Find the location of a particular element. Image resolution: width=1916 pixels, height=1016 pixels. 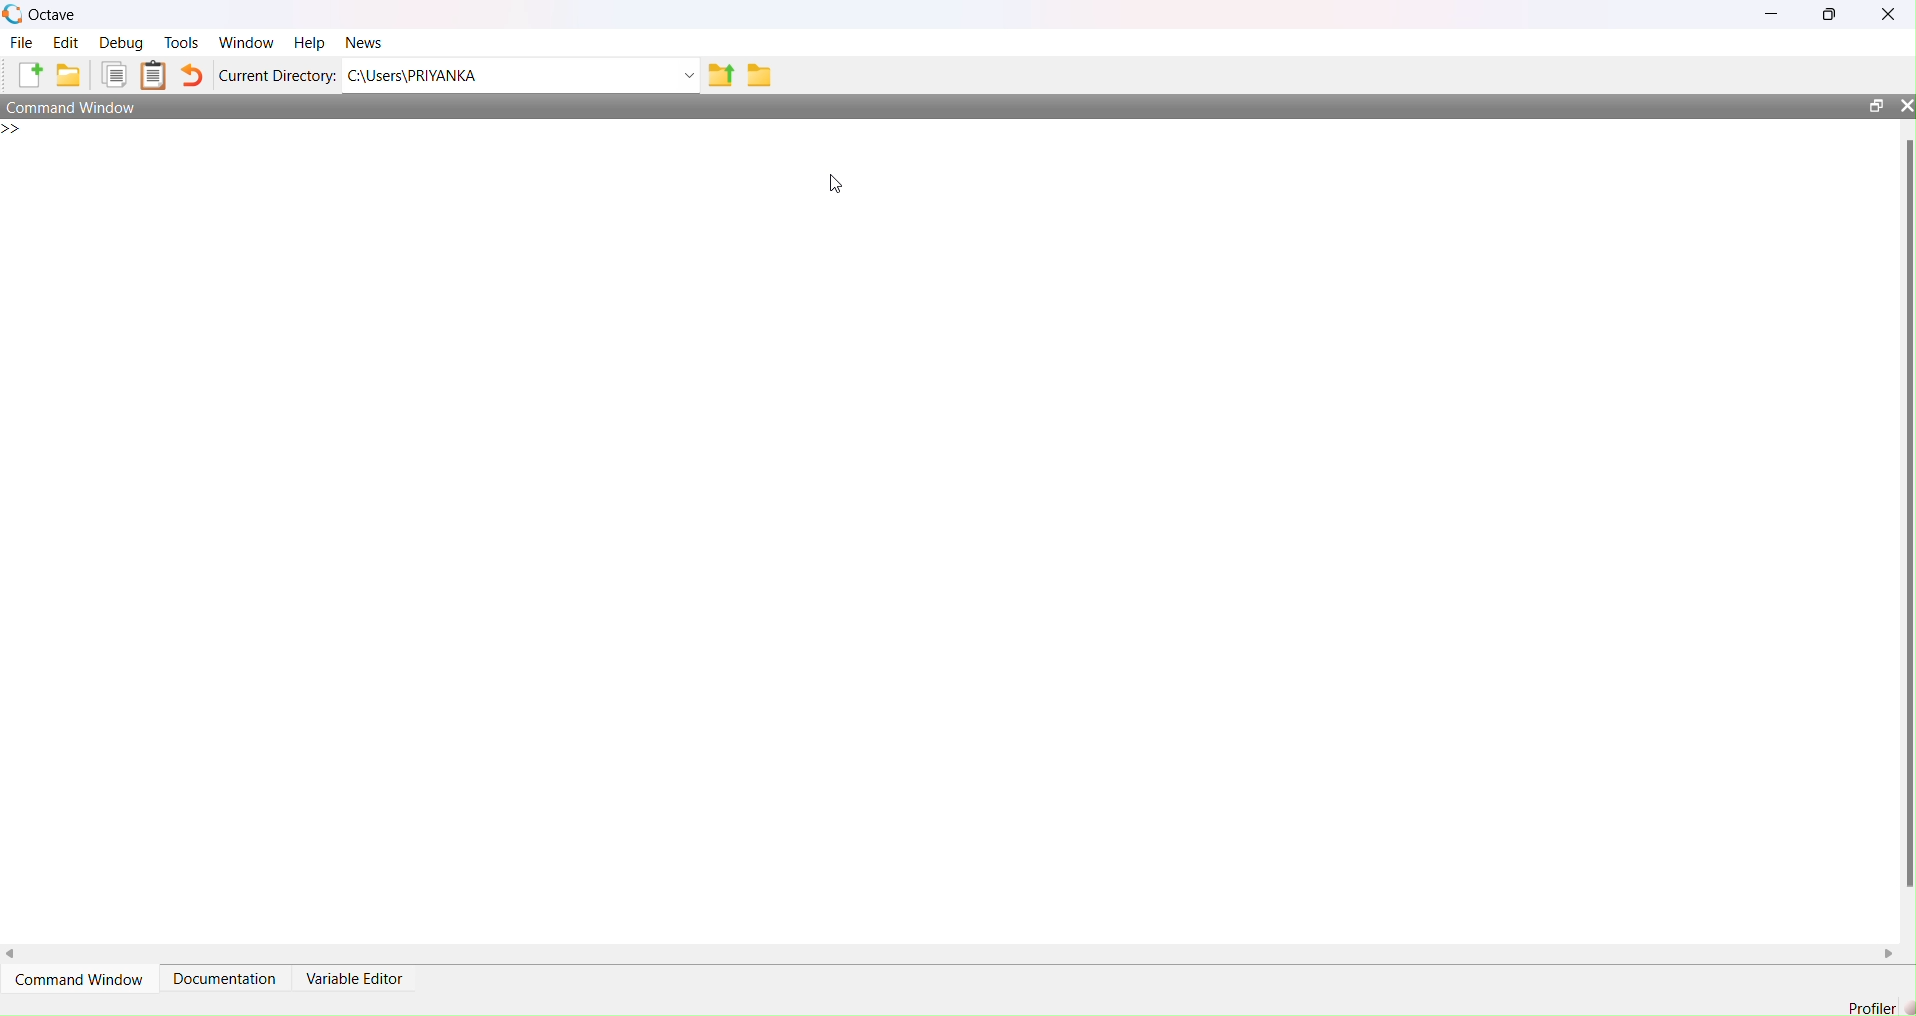

Documentation is located at coordinates (221, 970).